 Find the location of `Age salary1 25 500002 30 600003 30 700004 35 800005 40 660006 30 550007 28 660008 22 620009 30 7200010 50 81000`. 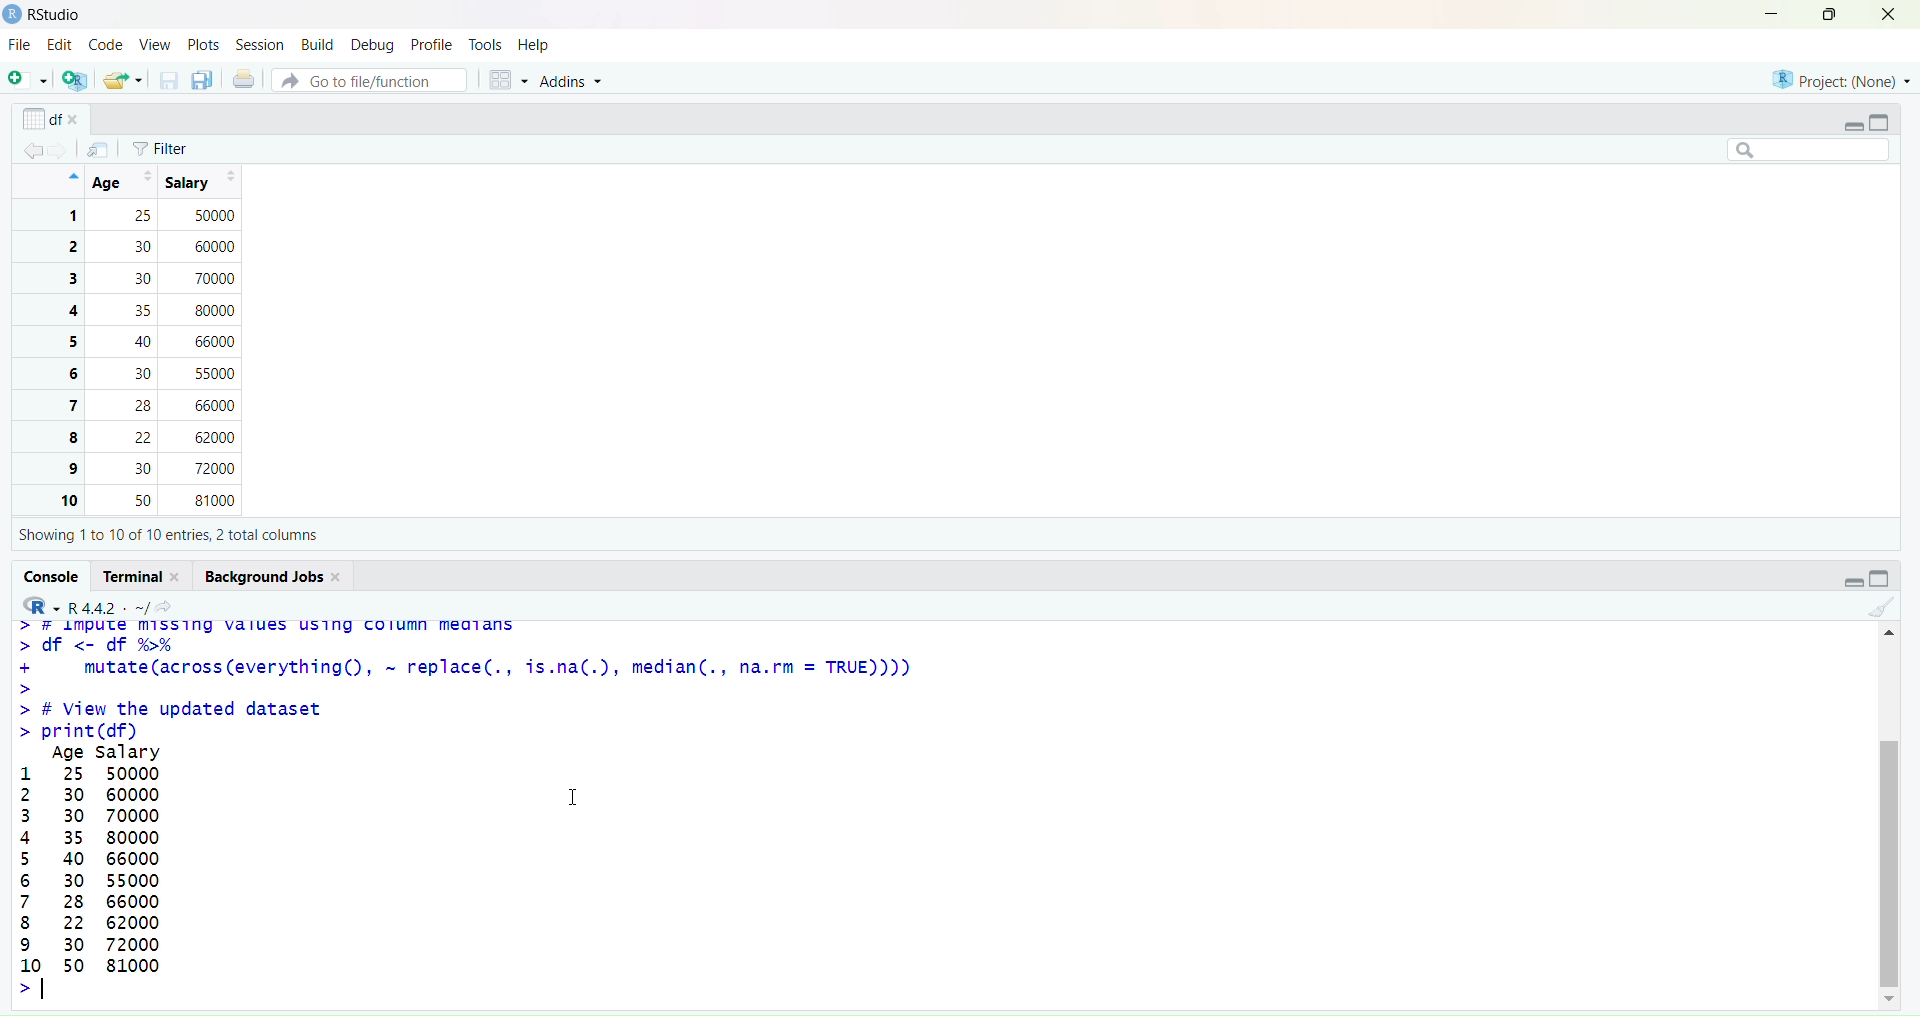

Age salary1 25 500002 30 600003 30 700004 35 800005 40 660006 30 550007 28 660008 22 620009 30 7200010 50 81000 is located at coordinates (87, 873).